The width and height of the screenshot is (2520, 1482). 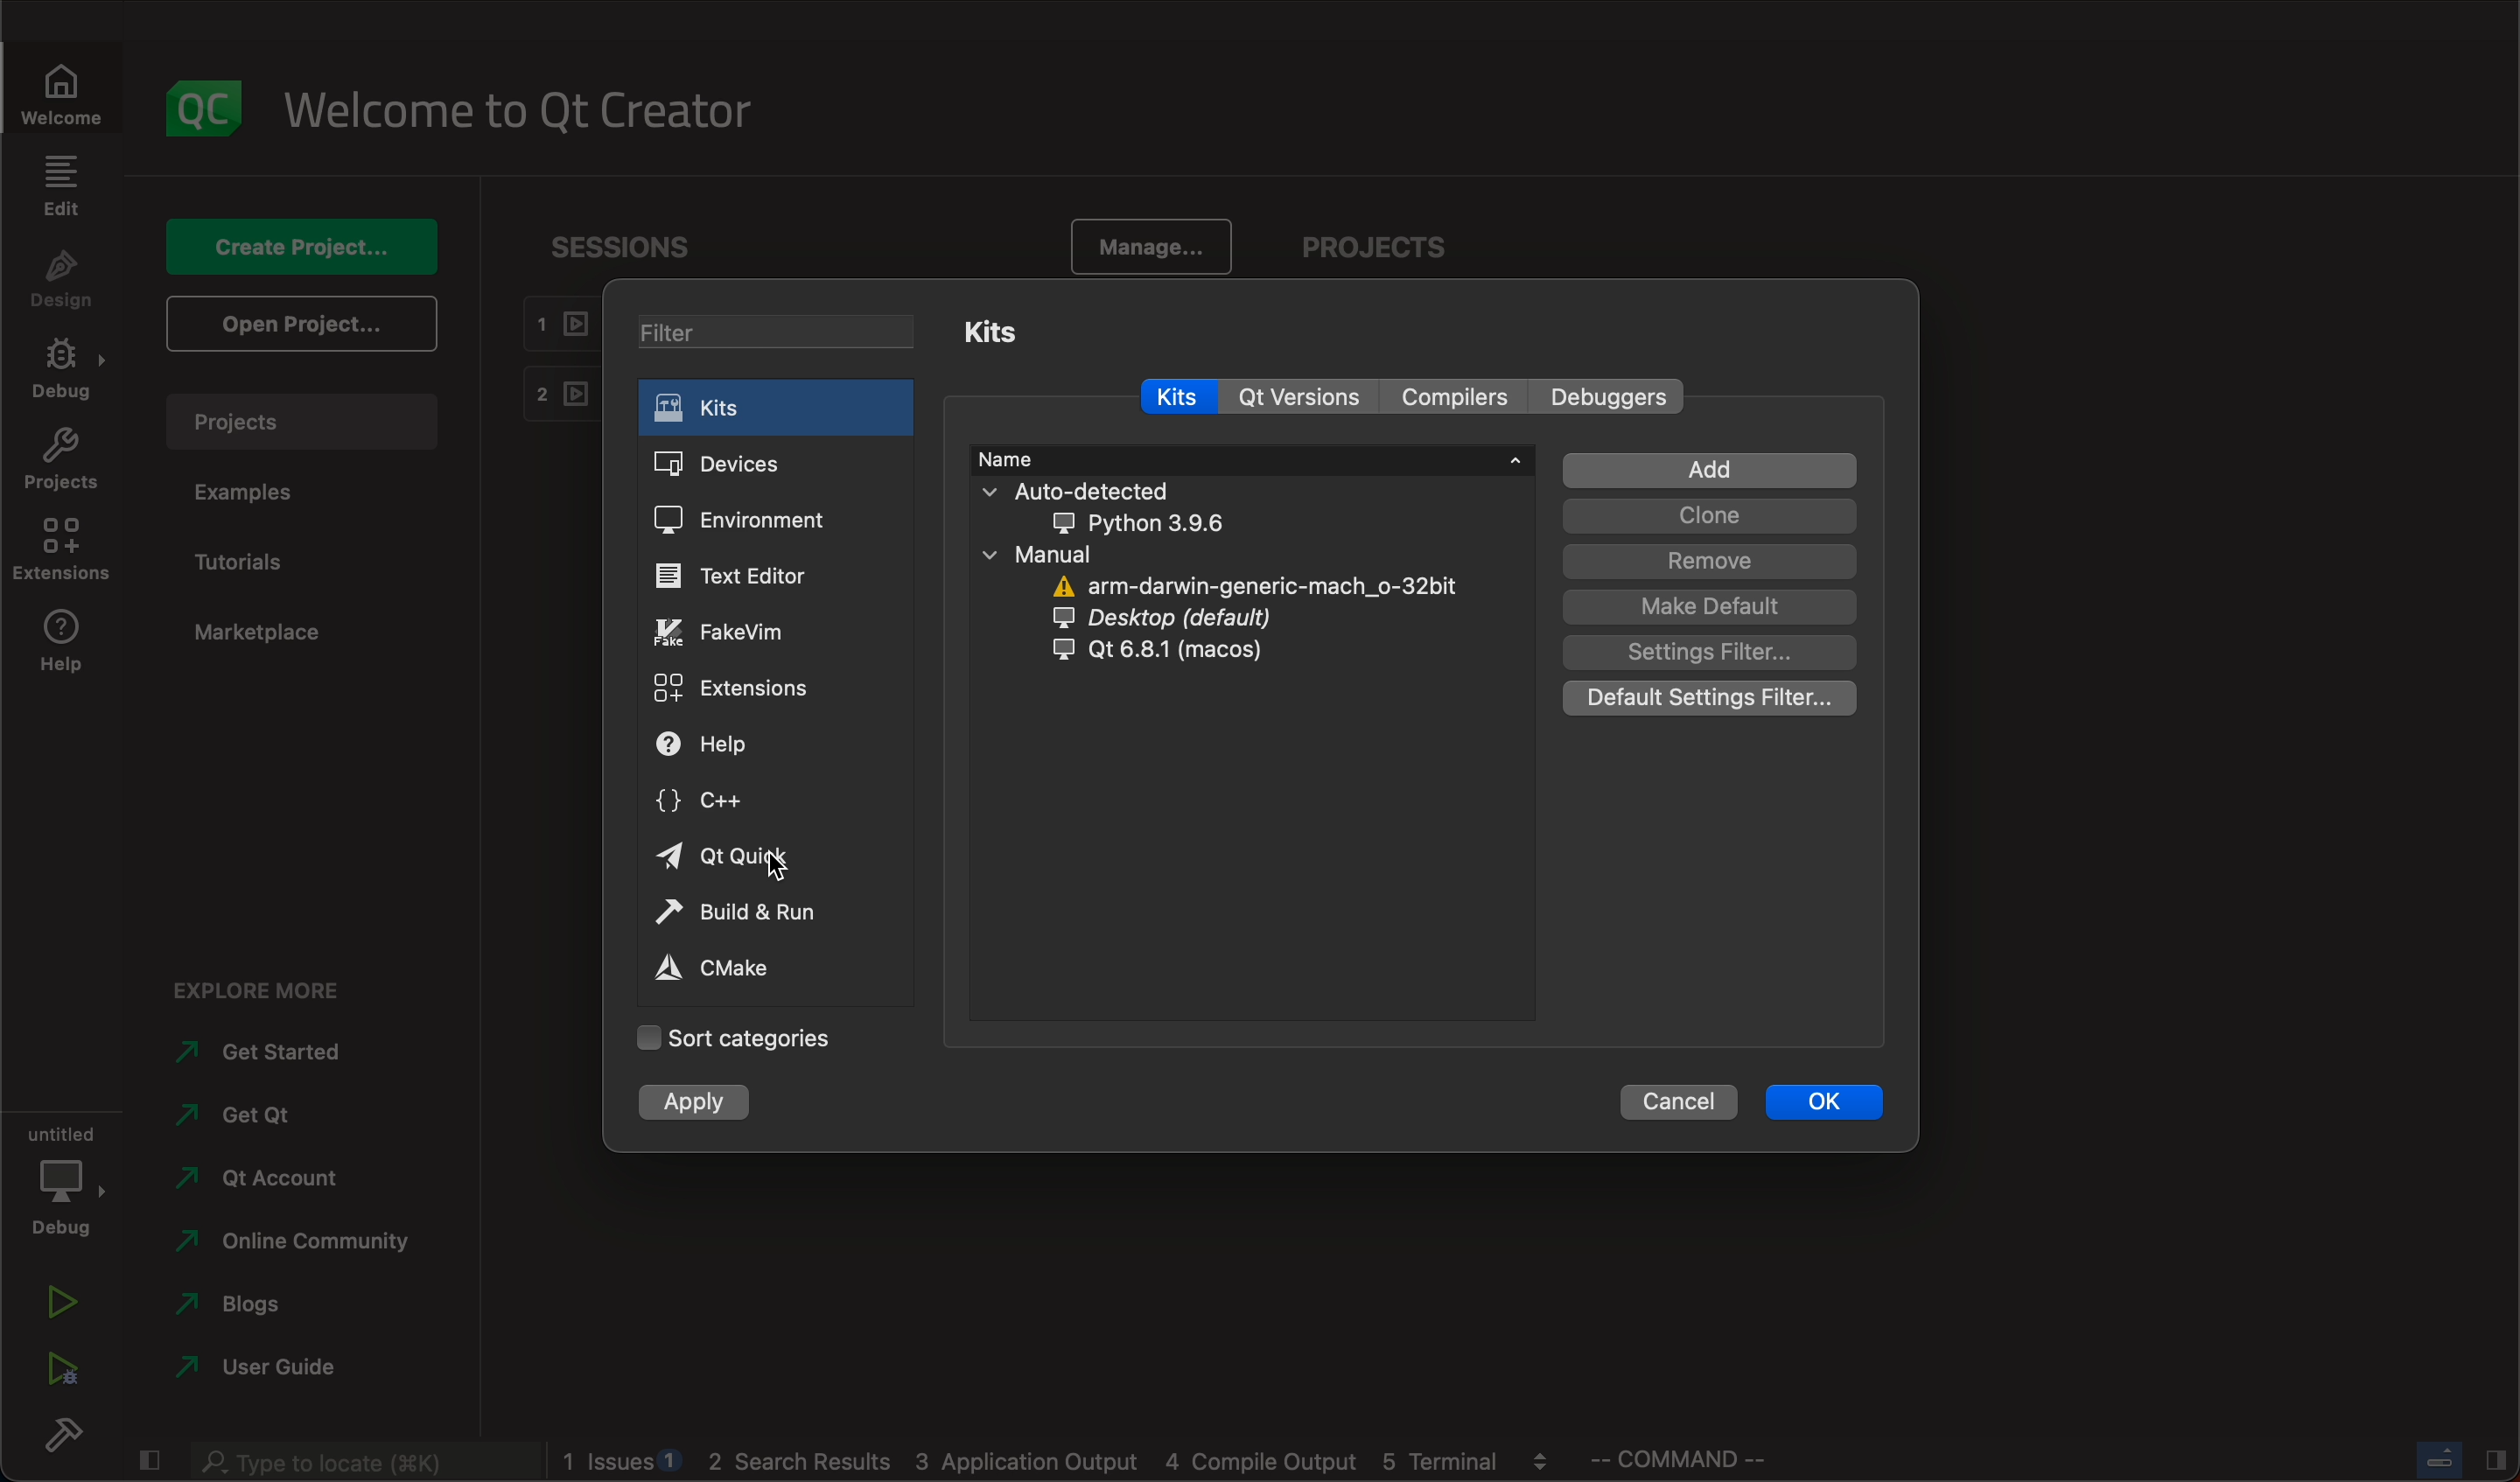 What do you see at coordinates (721, 744) in the screenshot?
I see `help` at bounding box center [721, 744].